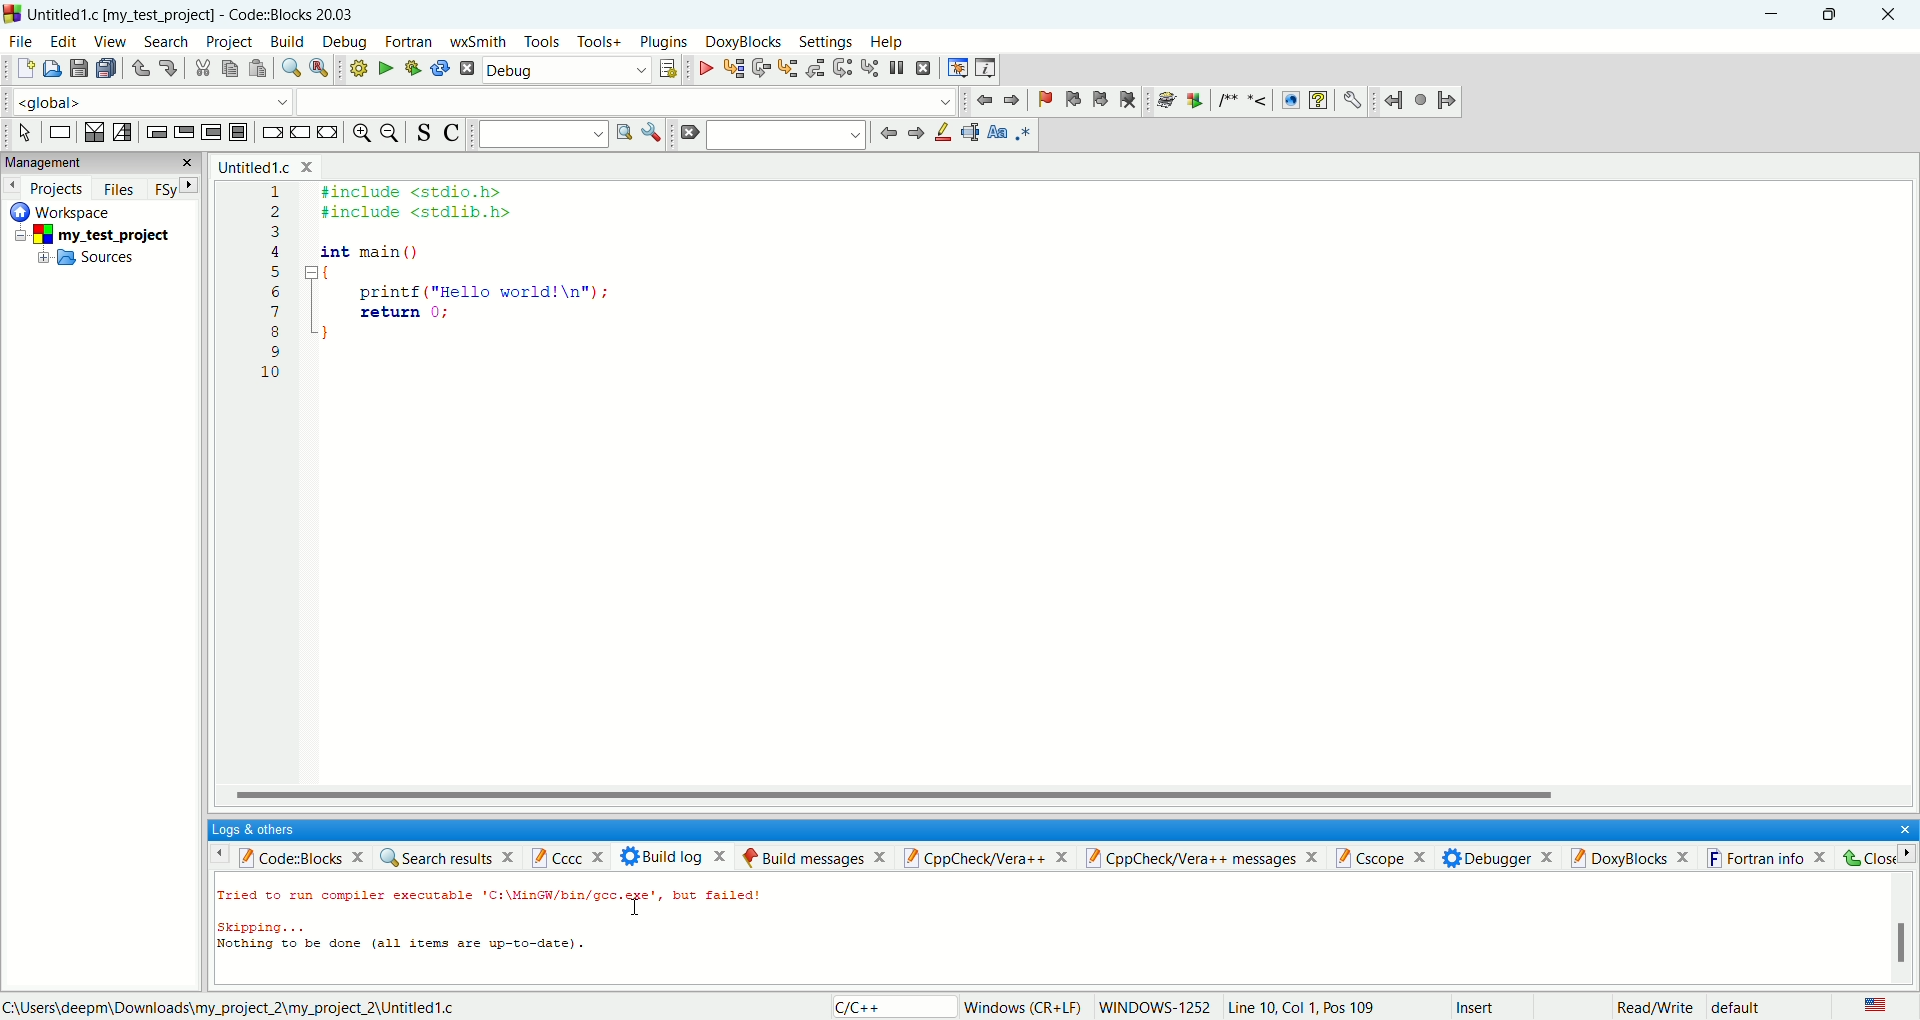 This screenshot has width=1920, height=1020. What do you see at coordinates (982, 103) in the screenshot?
I see `jump next` at bounding box center [982, 103].